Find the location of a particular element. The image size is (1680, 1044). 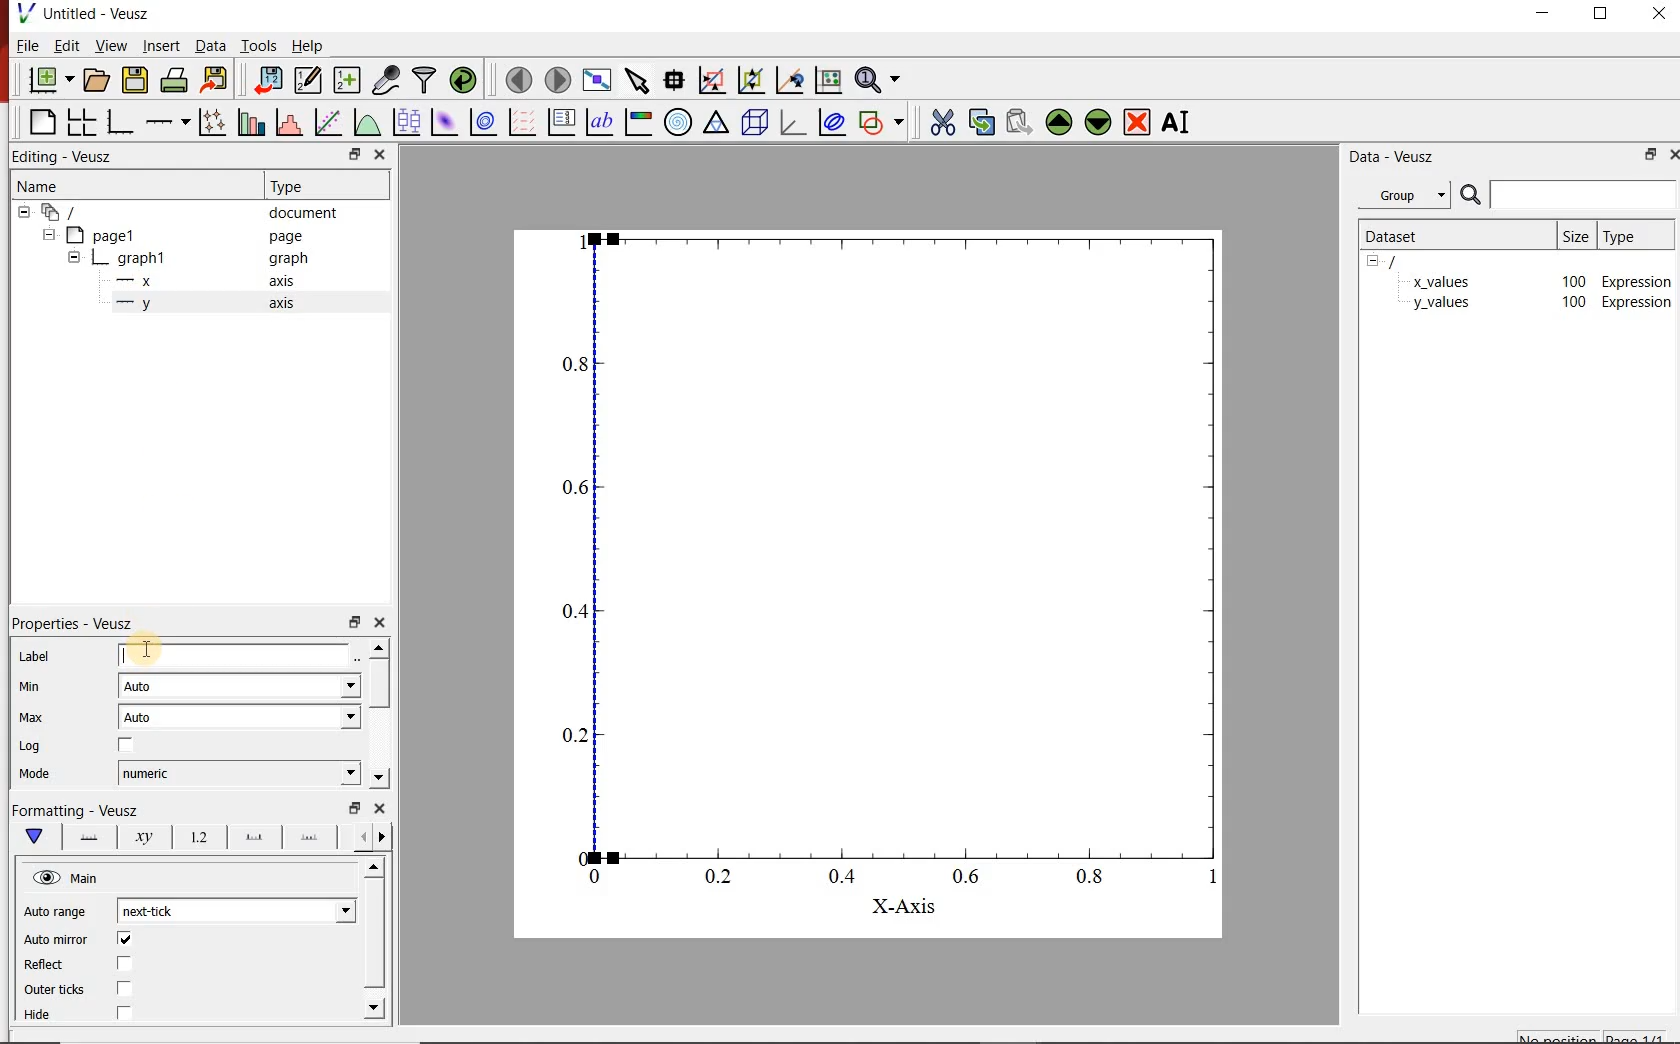

create new datasets using ranges, parametrically or as functions of existing datasets is located at coordinates (350, 81).